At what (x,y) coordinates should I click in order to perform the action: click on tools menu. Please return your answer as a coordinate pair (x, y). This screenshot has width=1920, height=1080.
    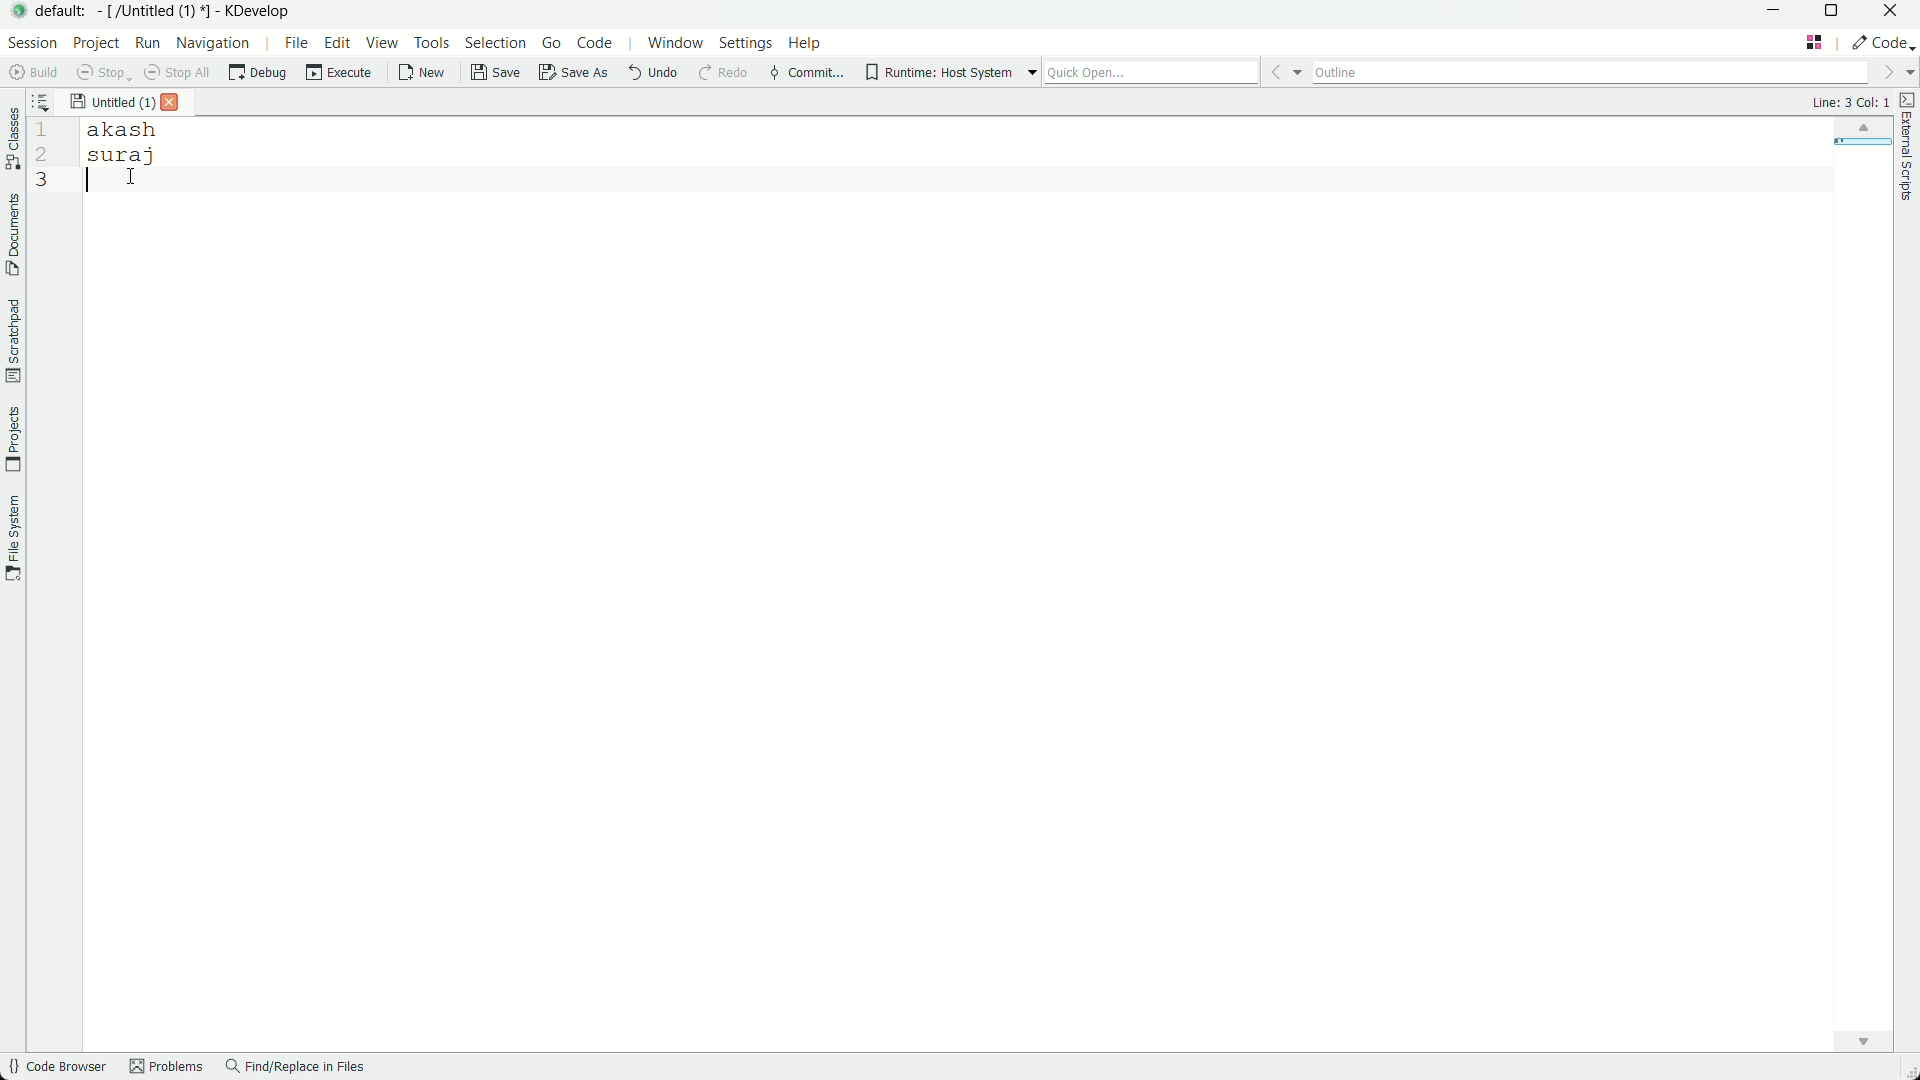
    Looking at the image, I should click on (434, 45).